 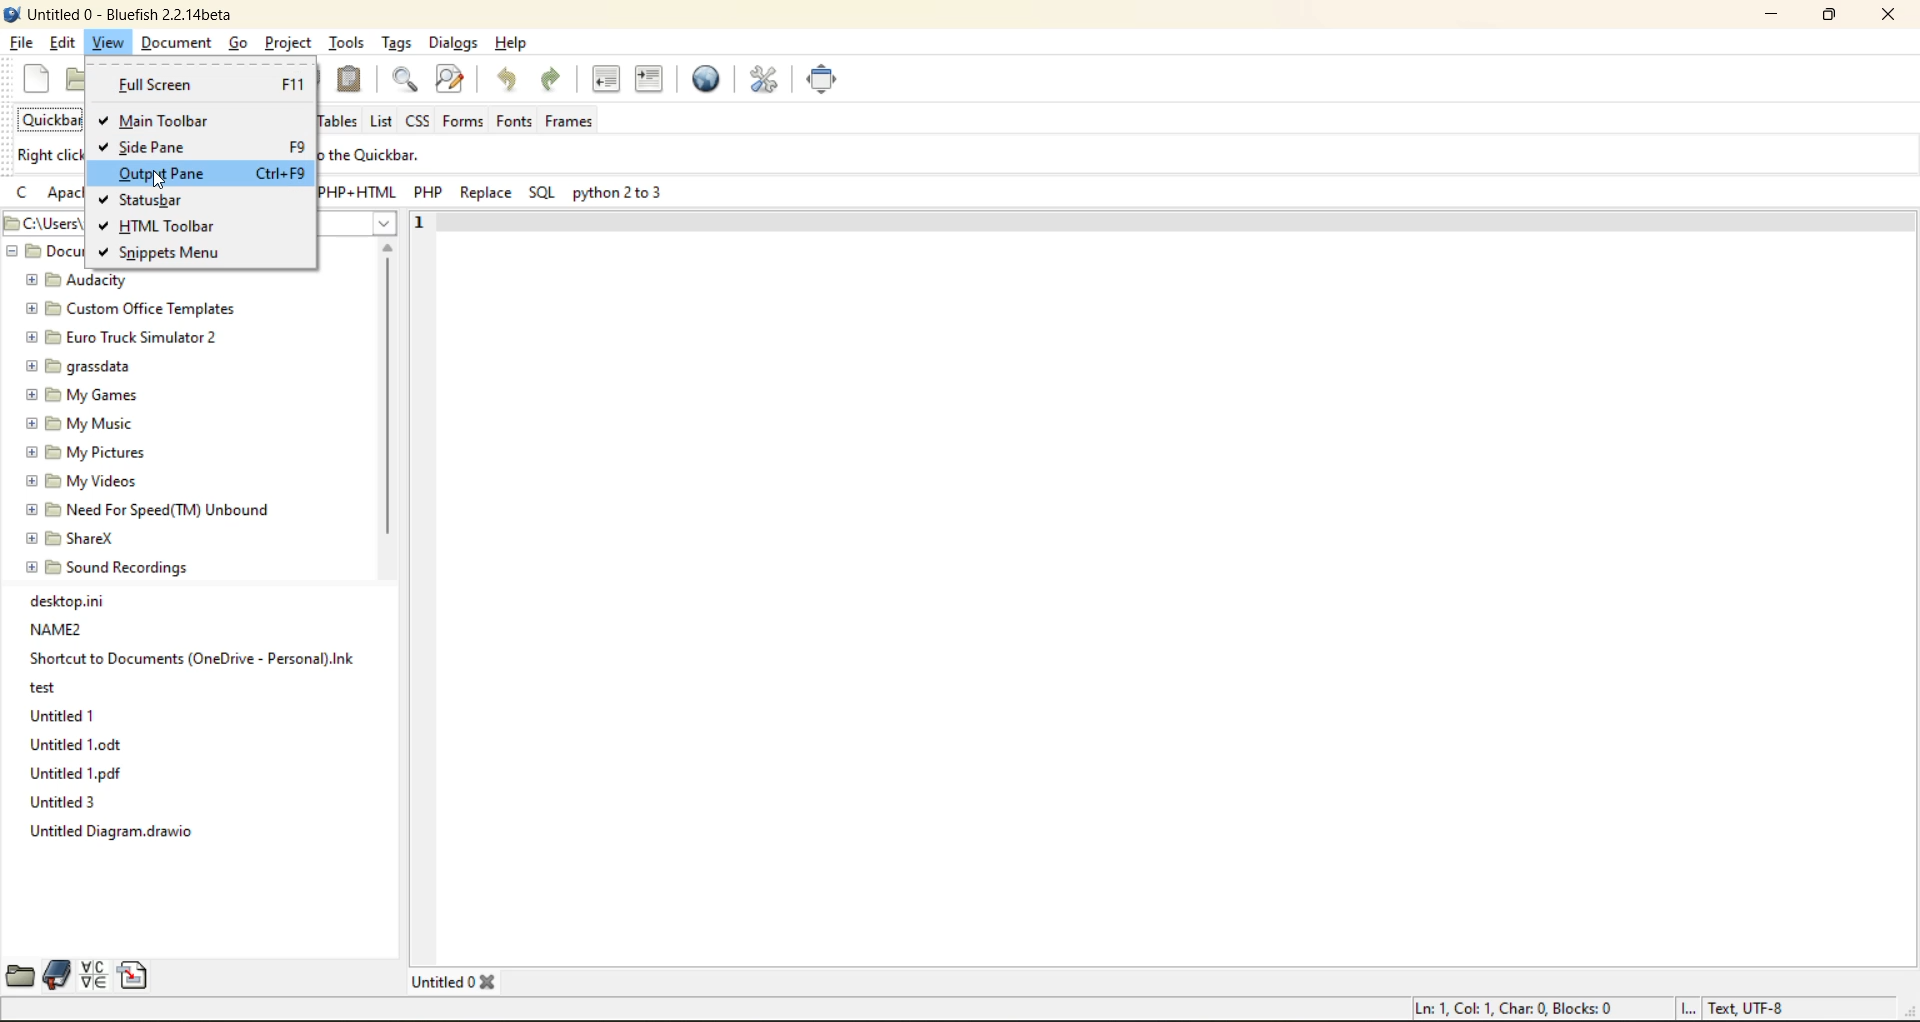 What do you see at coordinates (73, 538) in the screenshot?
I see `ShareX` at bounding box center [73, 538].